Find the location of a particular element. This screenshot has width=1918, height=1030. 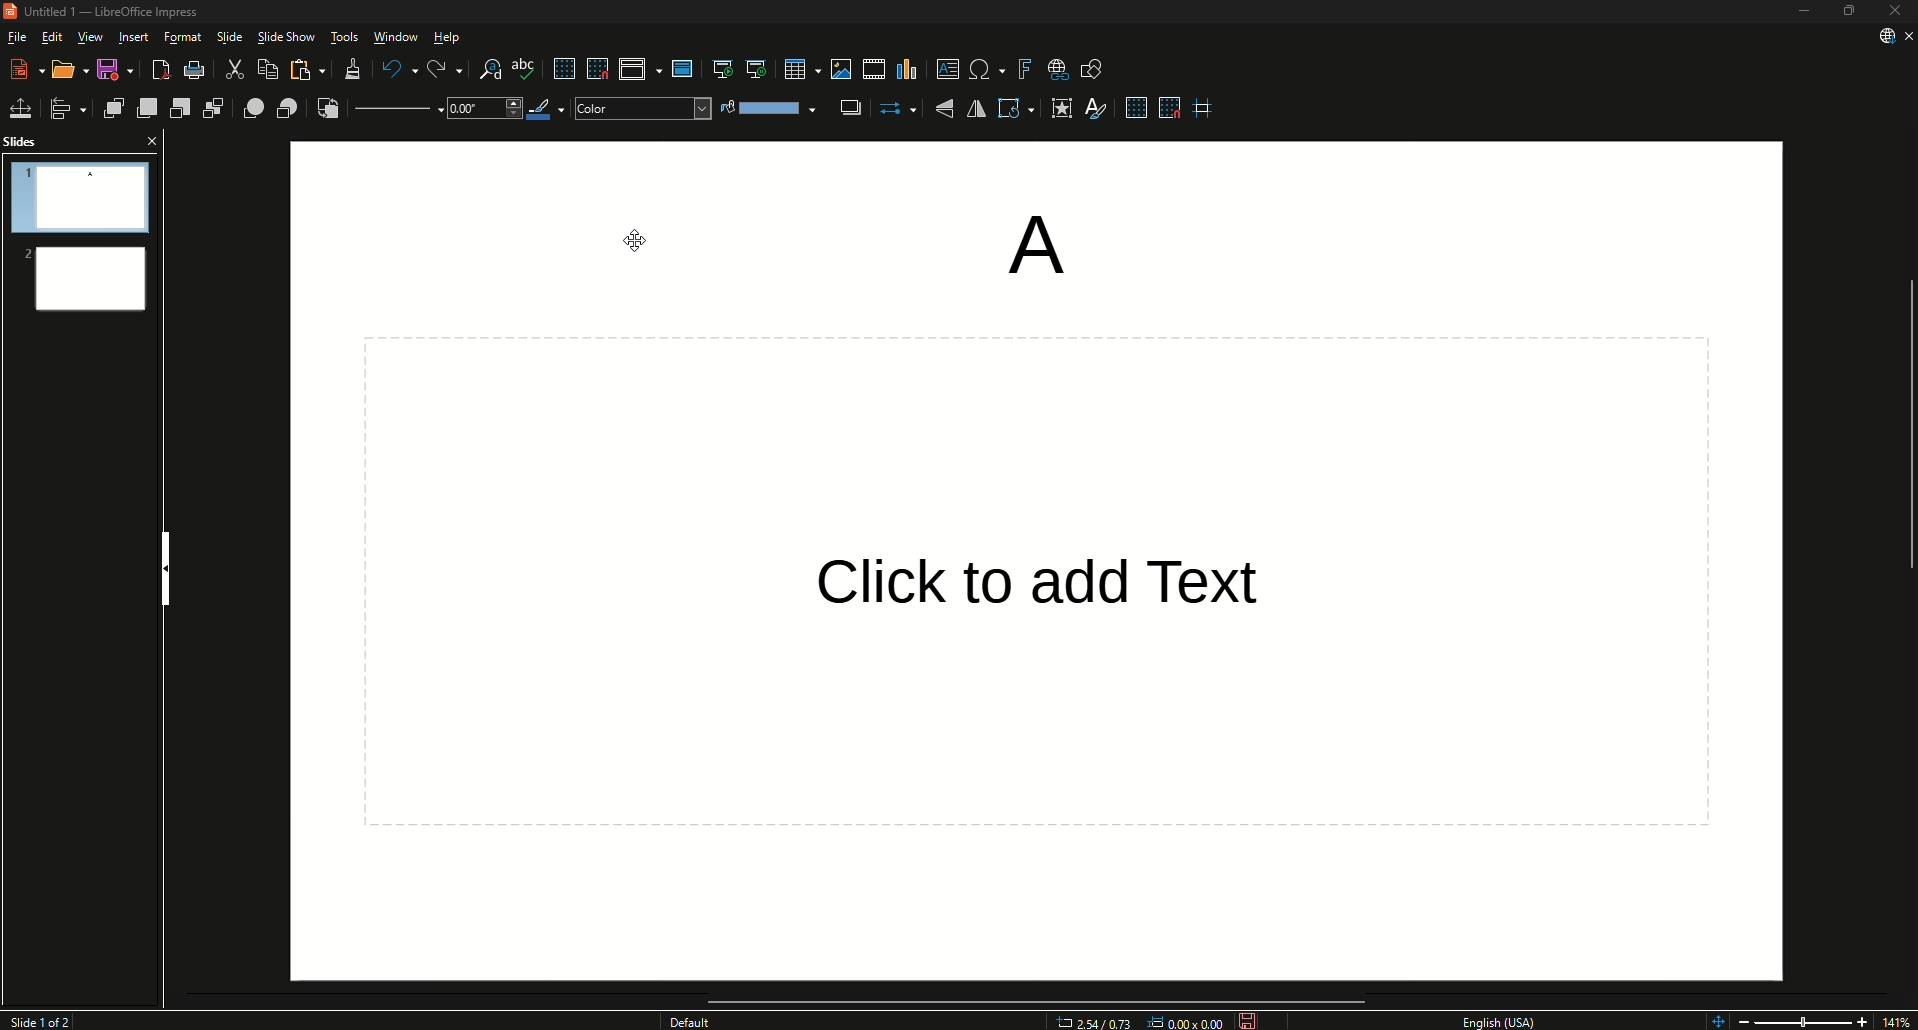

Window is located at coordinates (397, 36).